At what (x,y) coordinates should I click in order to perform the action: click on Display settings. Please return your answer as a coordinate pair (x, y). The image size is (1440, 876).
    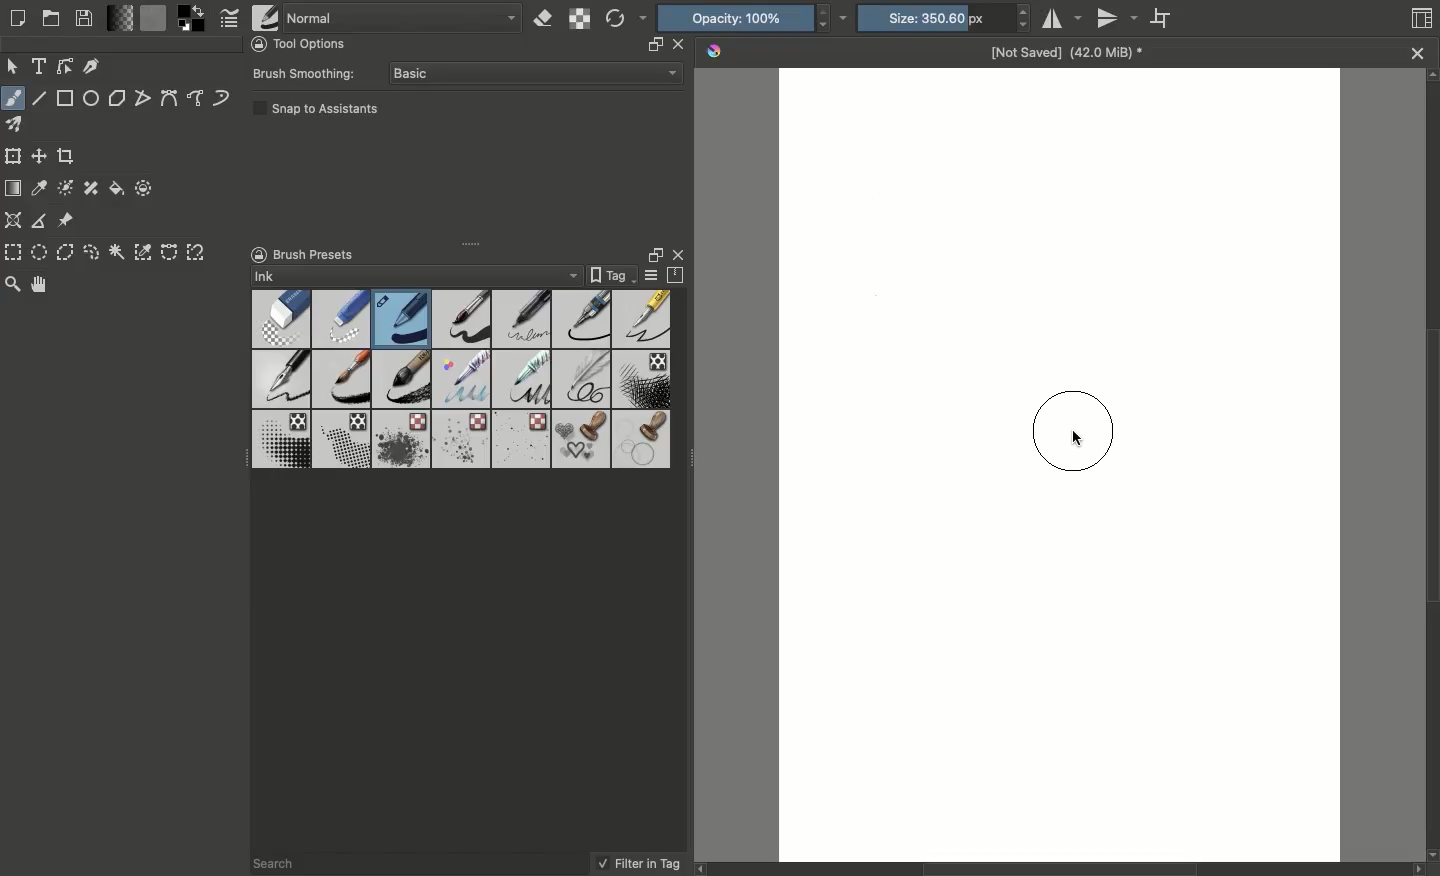
    Looking at the image, I should click on (652, 277).